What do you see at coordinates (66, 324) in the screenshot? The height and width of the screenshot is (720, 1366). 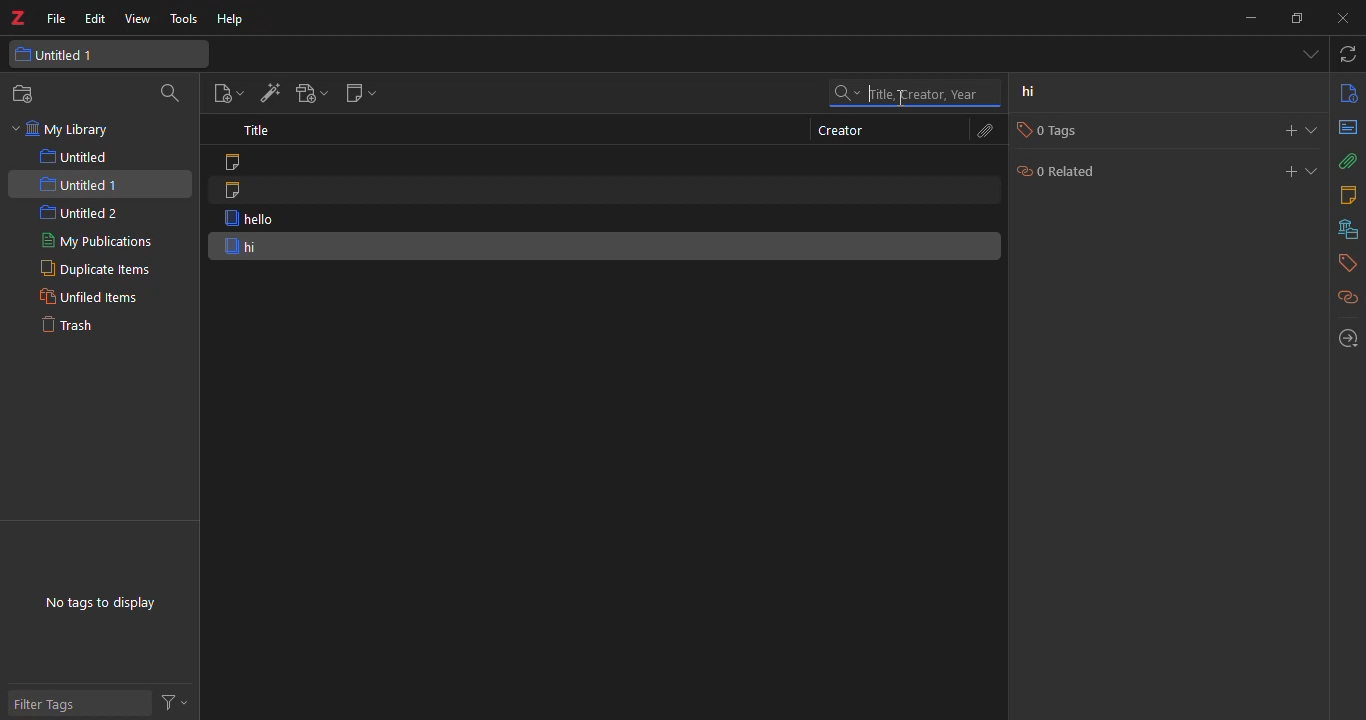 I see `trash` at bounding box center [66, 324].